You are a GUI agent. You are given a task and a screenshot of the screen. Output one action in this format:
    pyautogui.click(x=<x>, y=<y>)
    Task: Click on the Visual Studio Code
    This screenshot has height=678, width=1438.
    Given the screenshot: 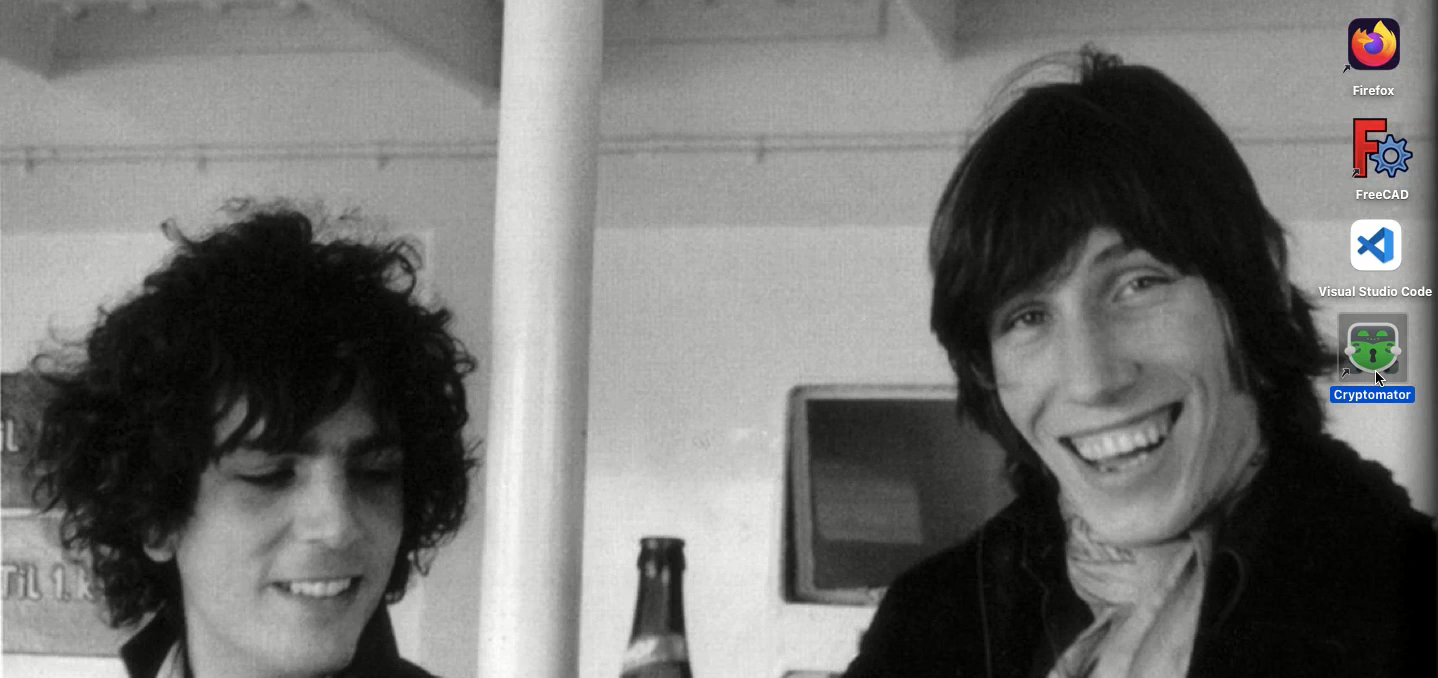 What is the action you would take?
    pyautogui.click(x=1372, y=261)
    